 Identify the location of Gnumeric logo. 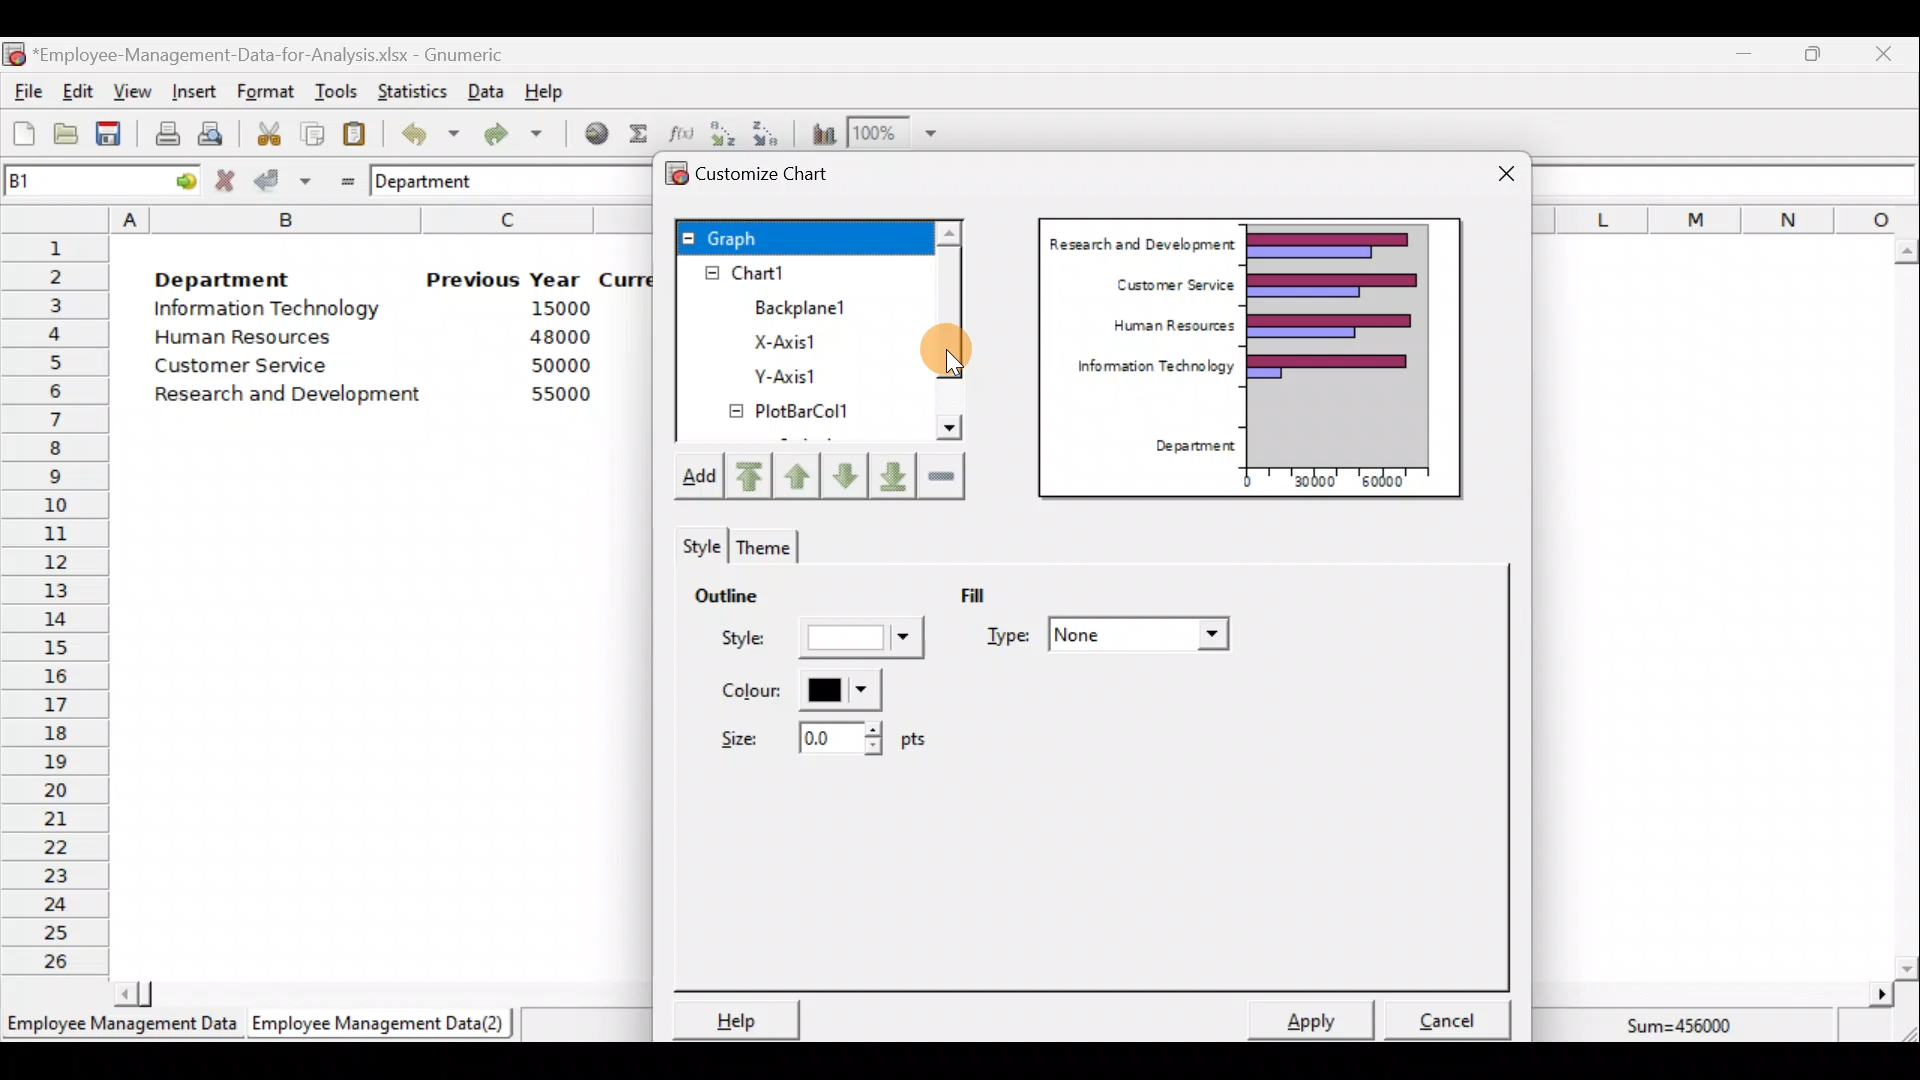
(14, 56).